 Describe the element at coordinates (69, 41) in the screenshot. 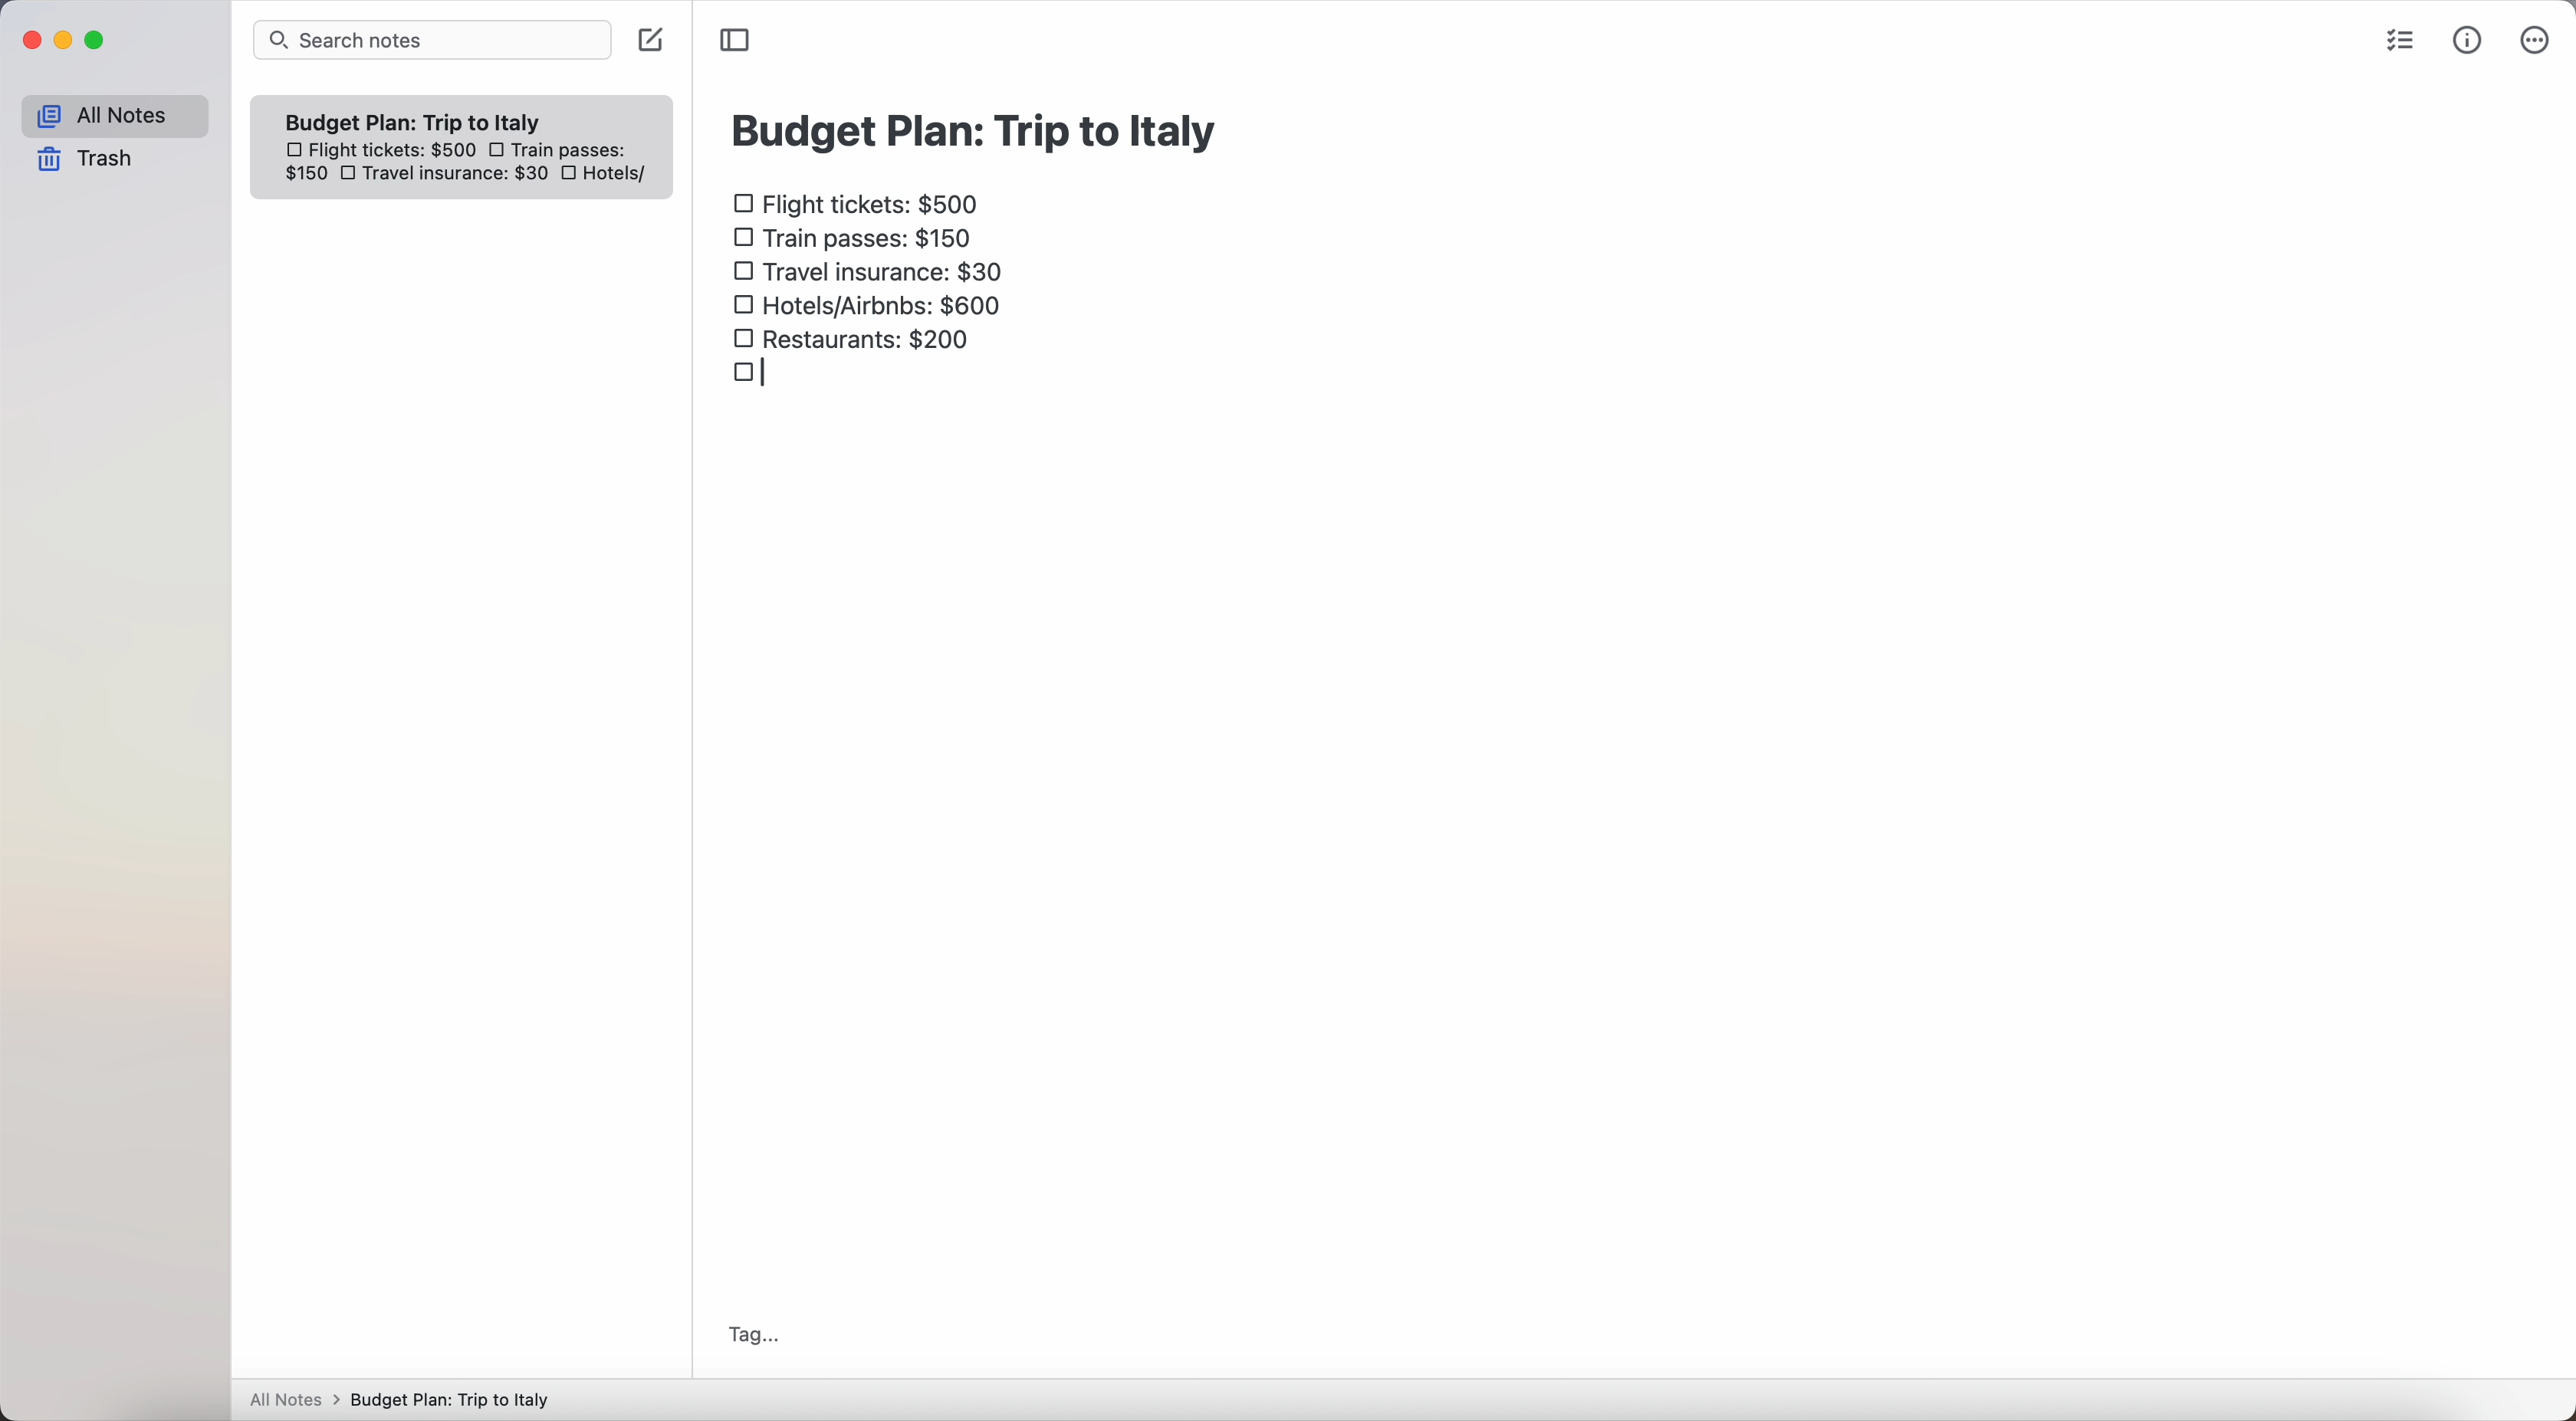

I see `minimize` at that location.